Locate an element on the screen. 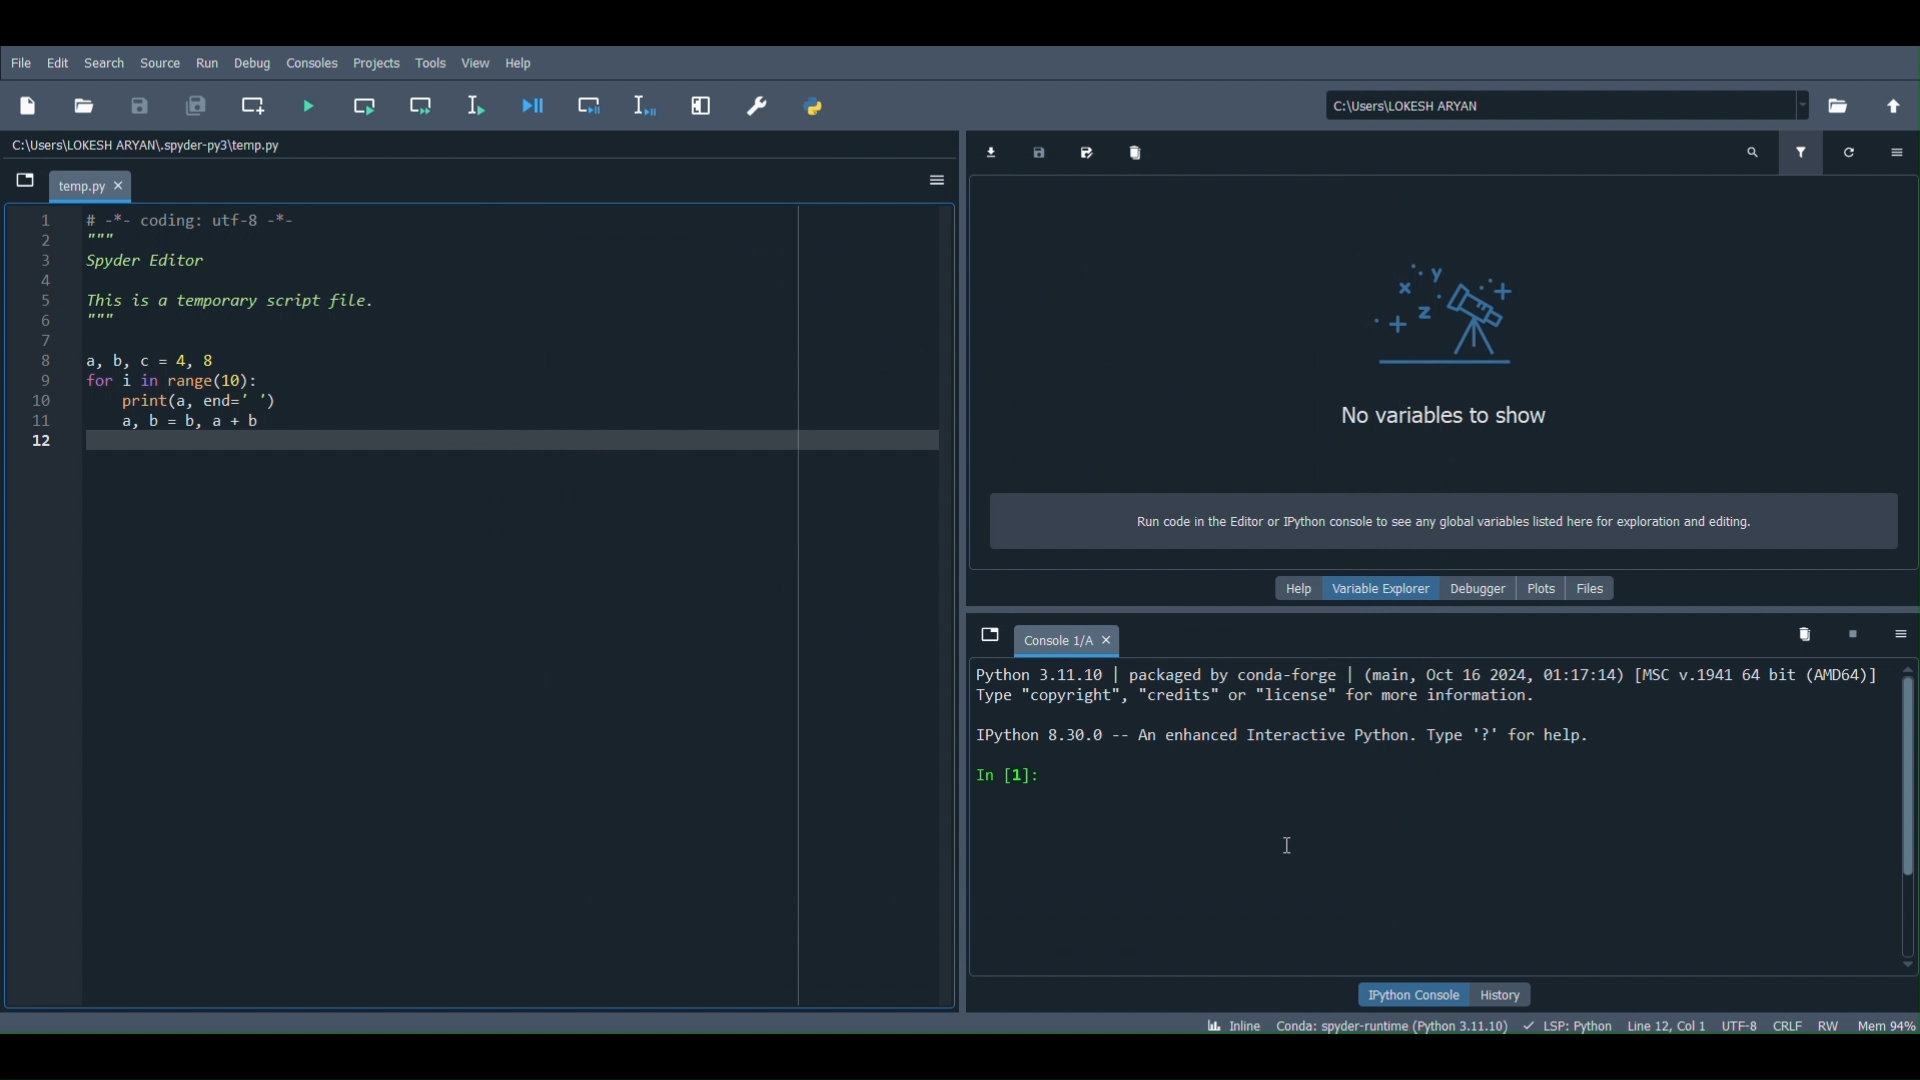  Version is located at coordinates (1397, 1027).